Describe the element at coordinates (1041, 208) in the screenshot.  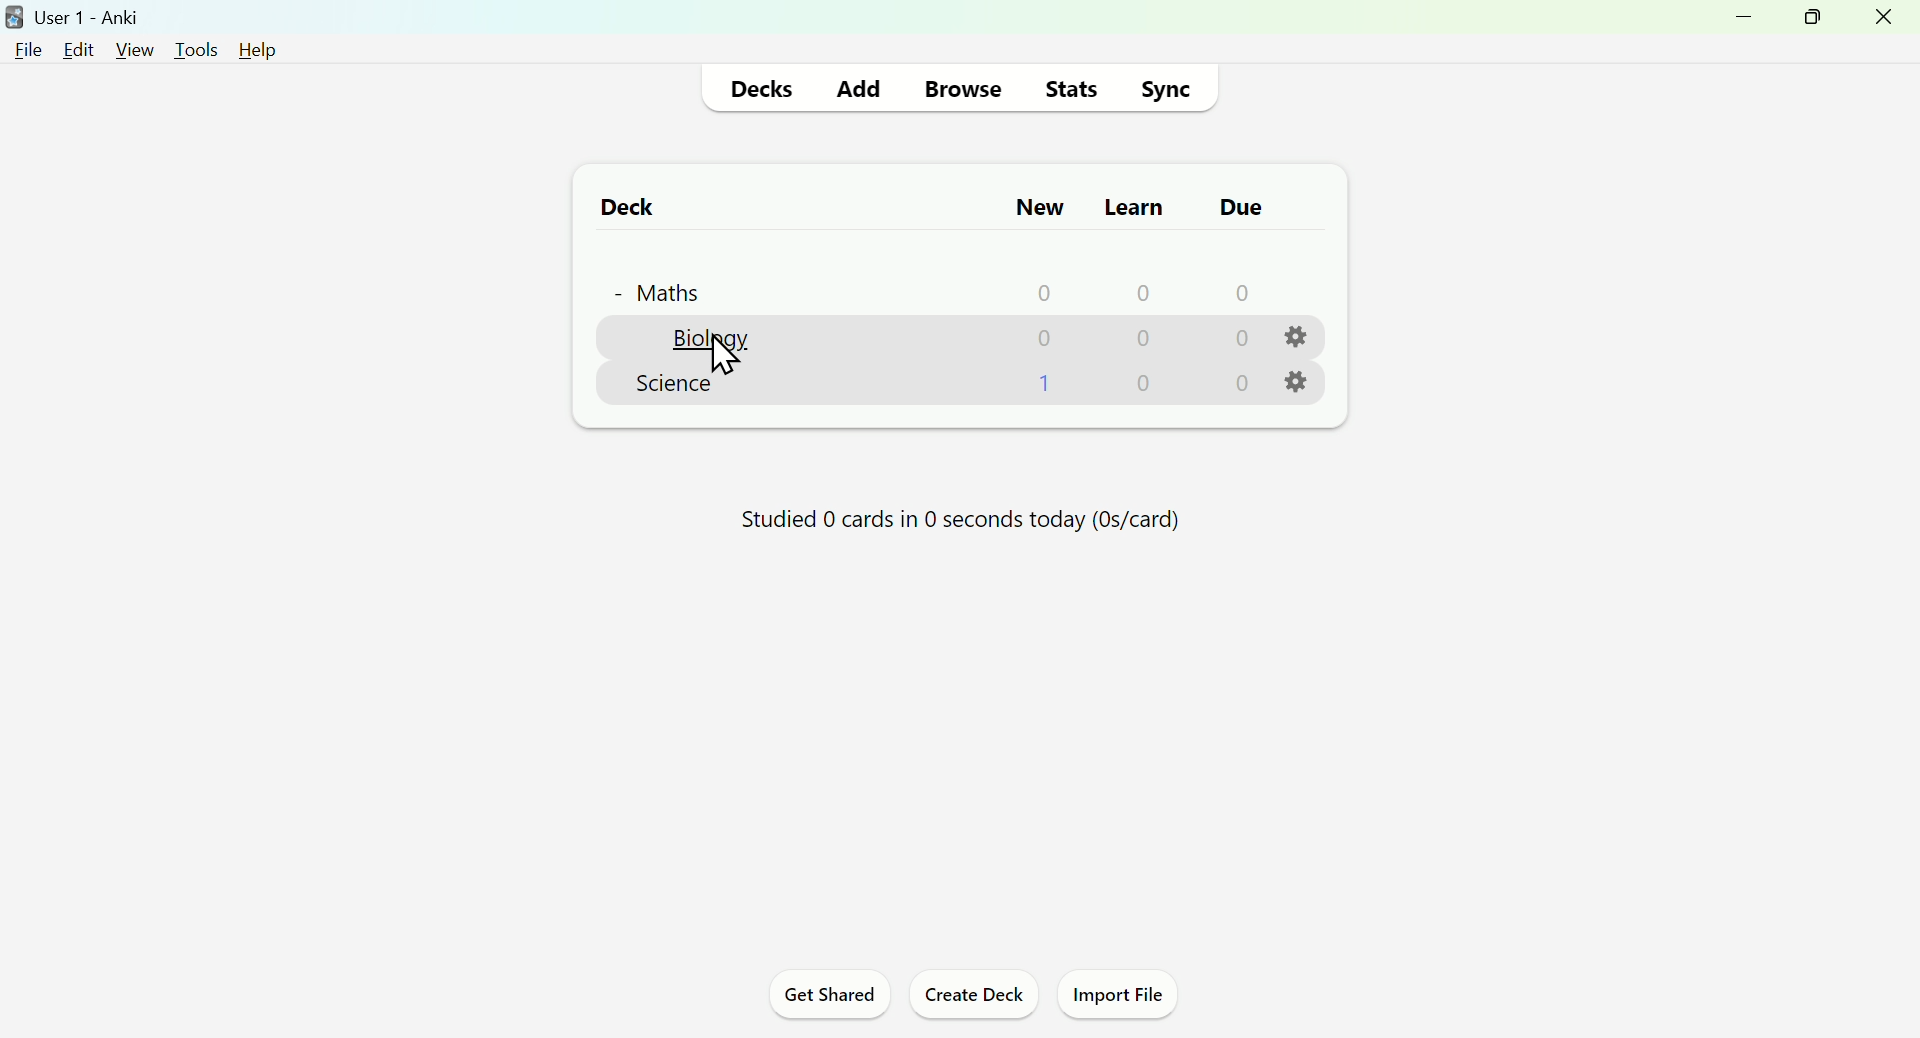
I see `New` at that location.